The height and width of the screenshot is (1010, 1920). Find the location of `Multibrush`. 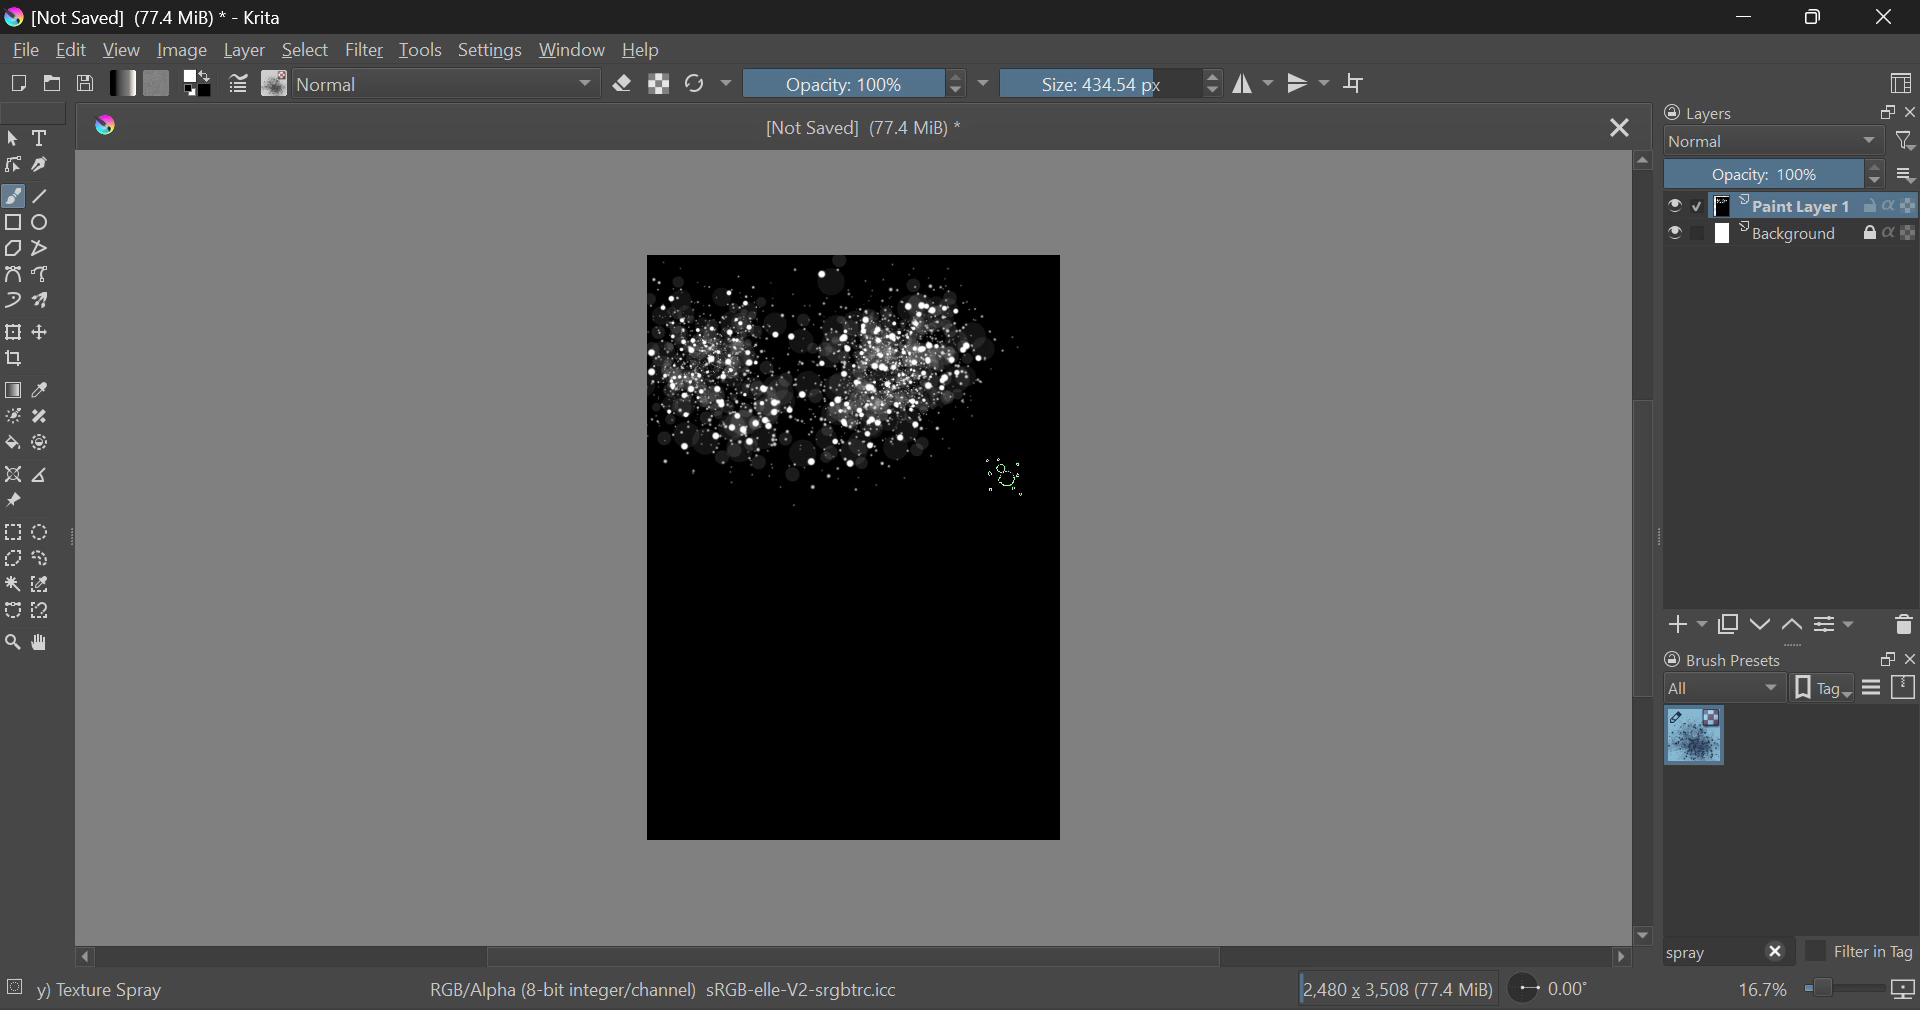

Multibrush is located at coordinates (41, 299).